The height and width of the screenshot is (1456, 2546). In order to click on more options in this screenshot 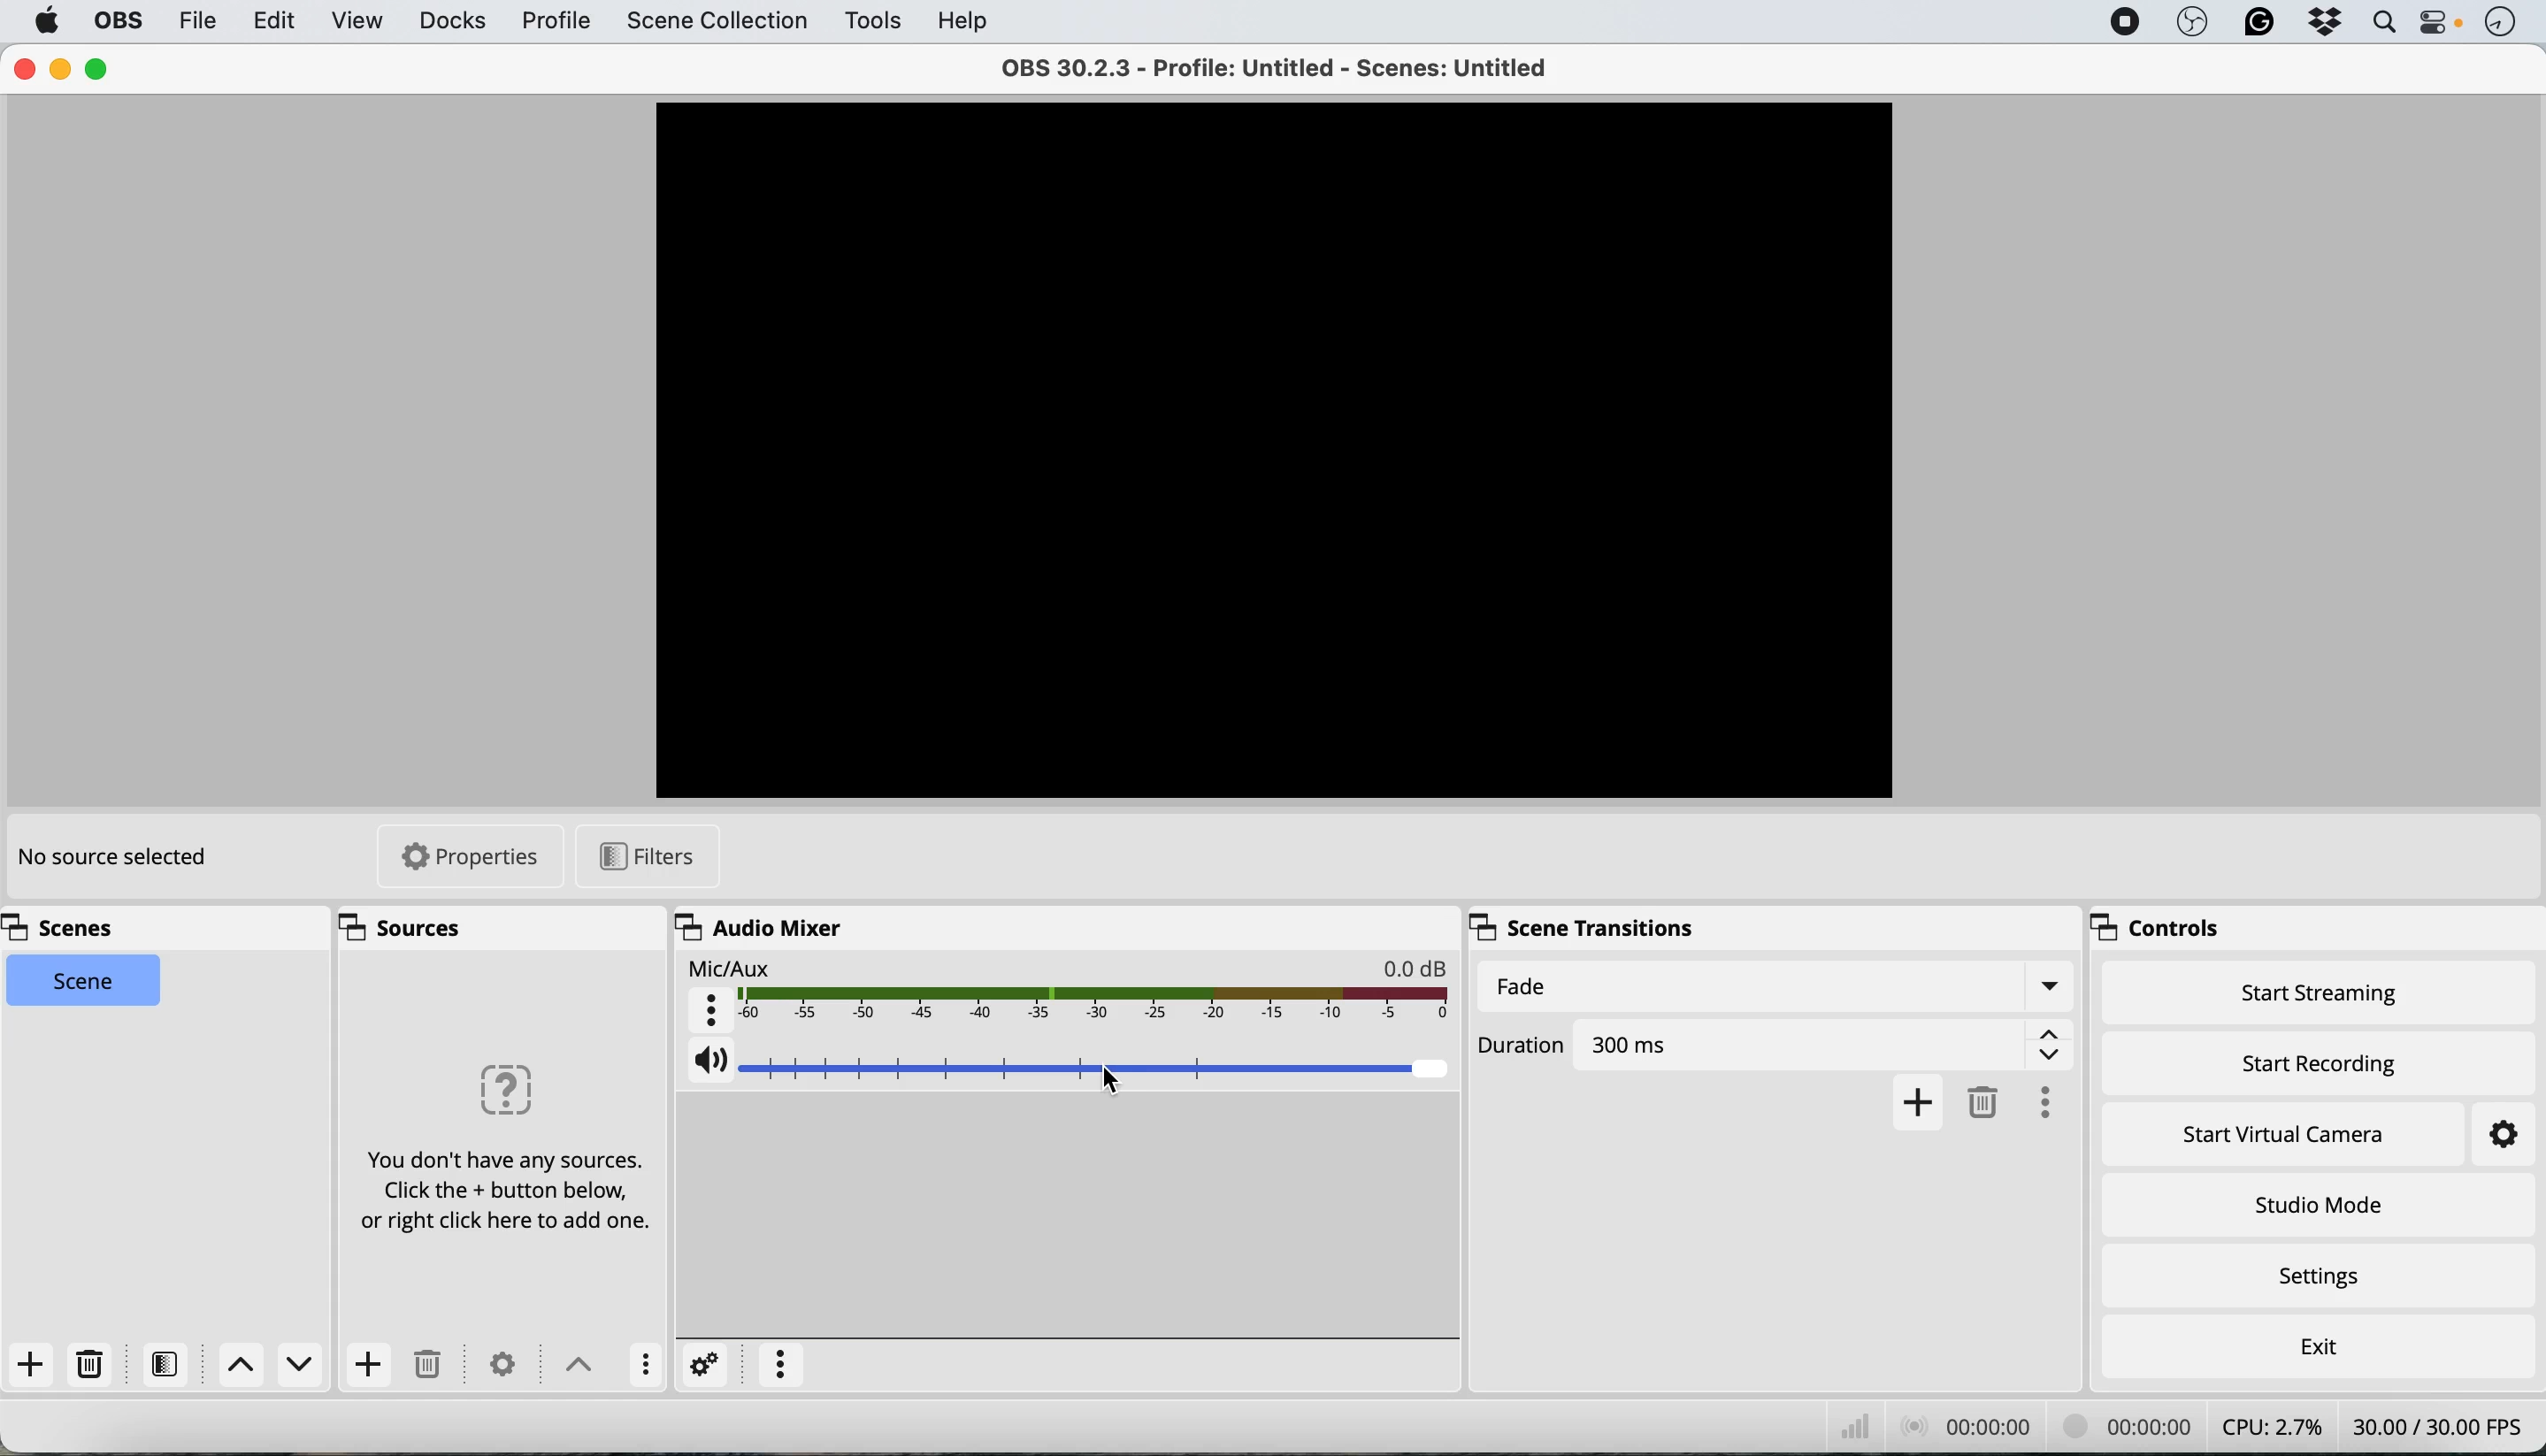, I will do `click(646, 1367)`.